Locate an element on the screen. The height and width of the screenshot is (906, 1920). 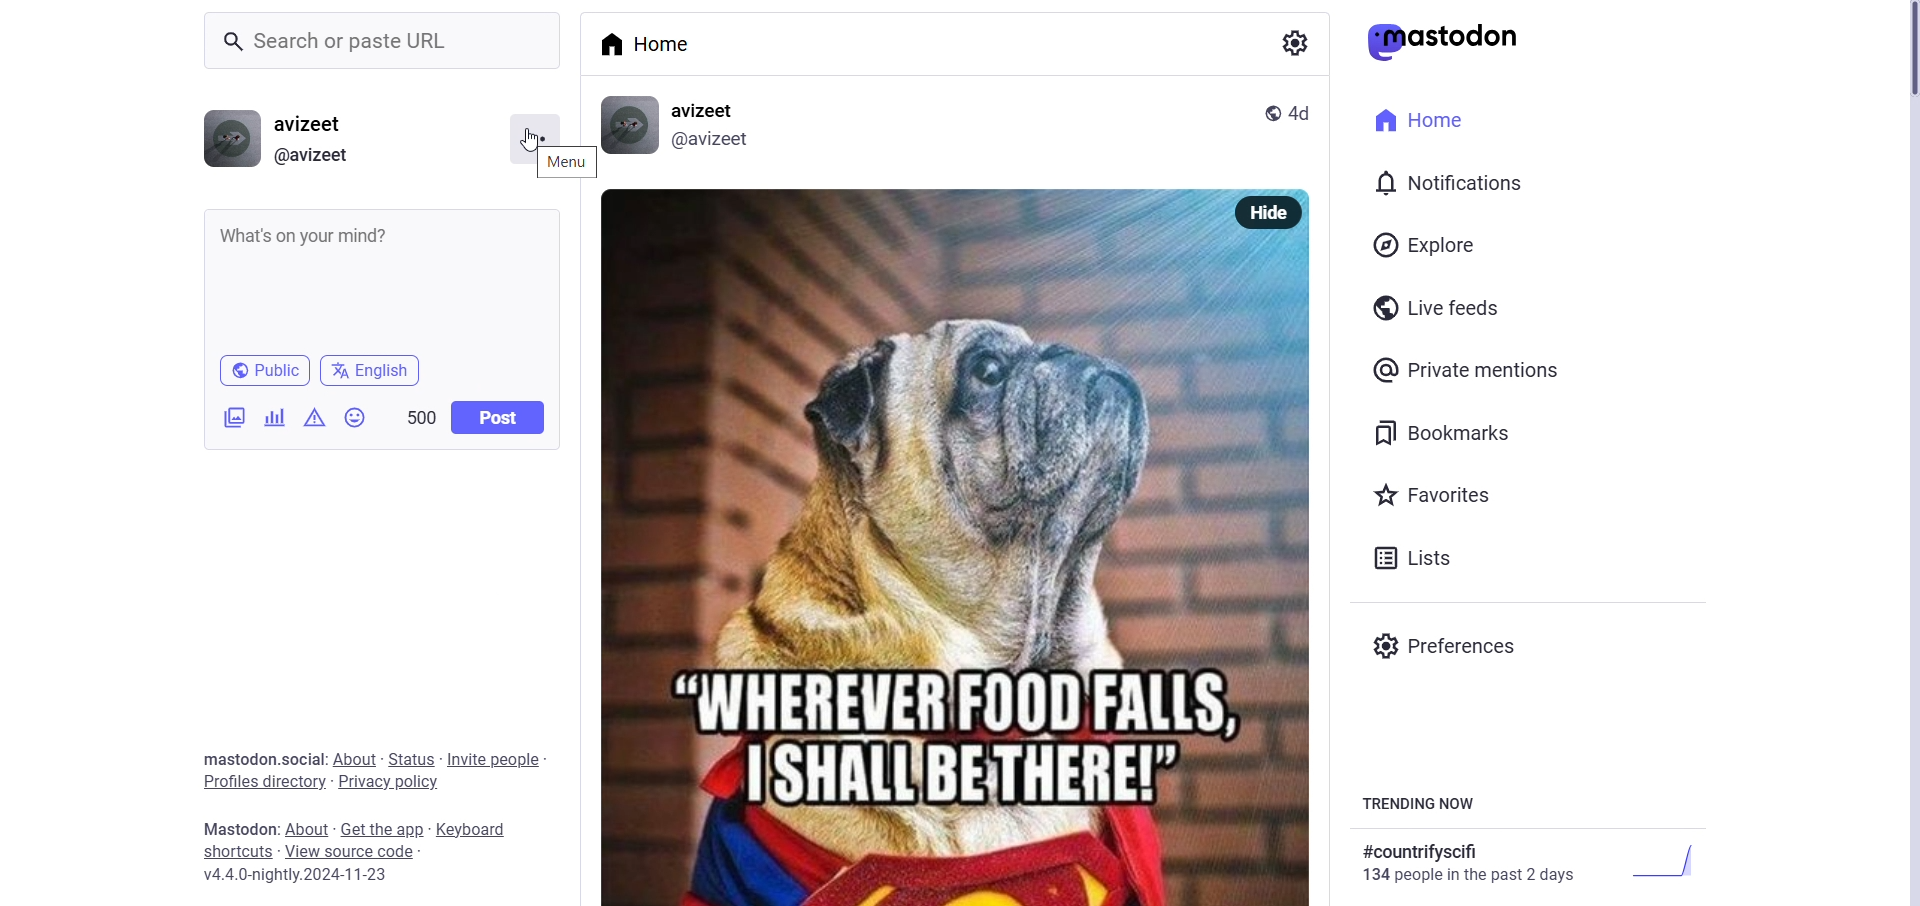
search is located at coordinates (388, 41).